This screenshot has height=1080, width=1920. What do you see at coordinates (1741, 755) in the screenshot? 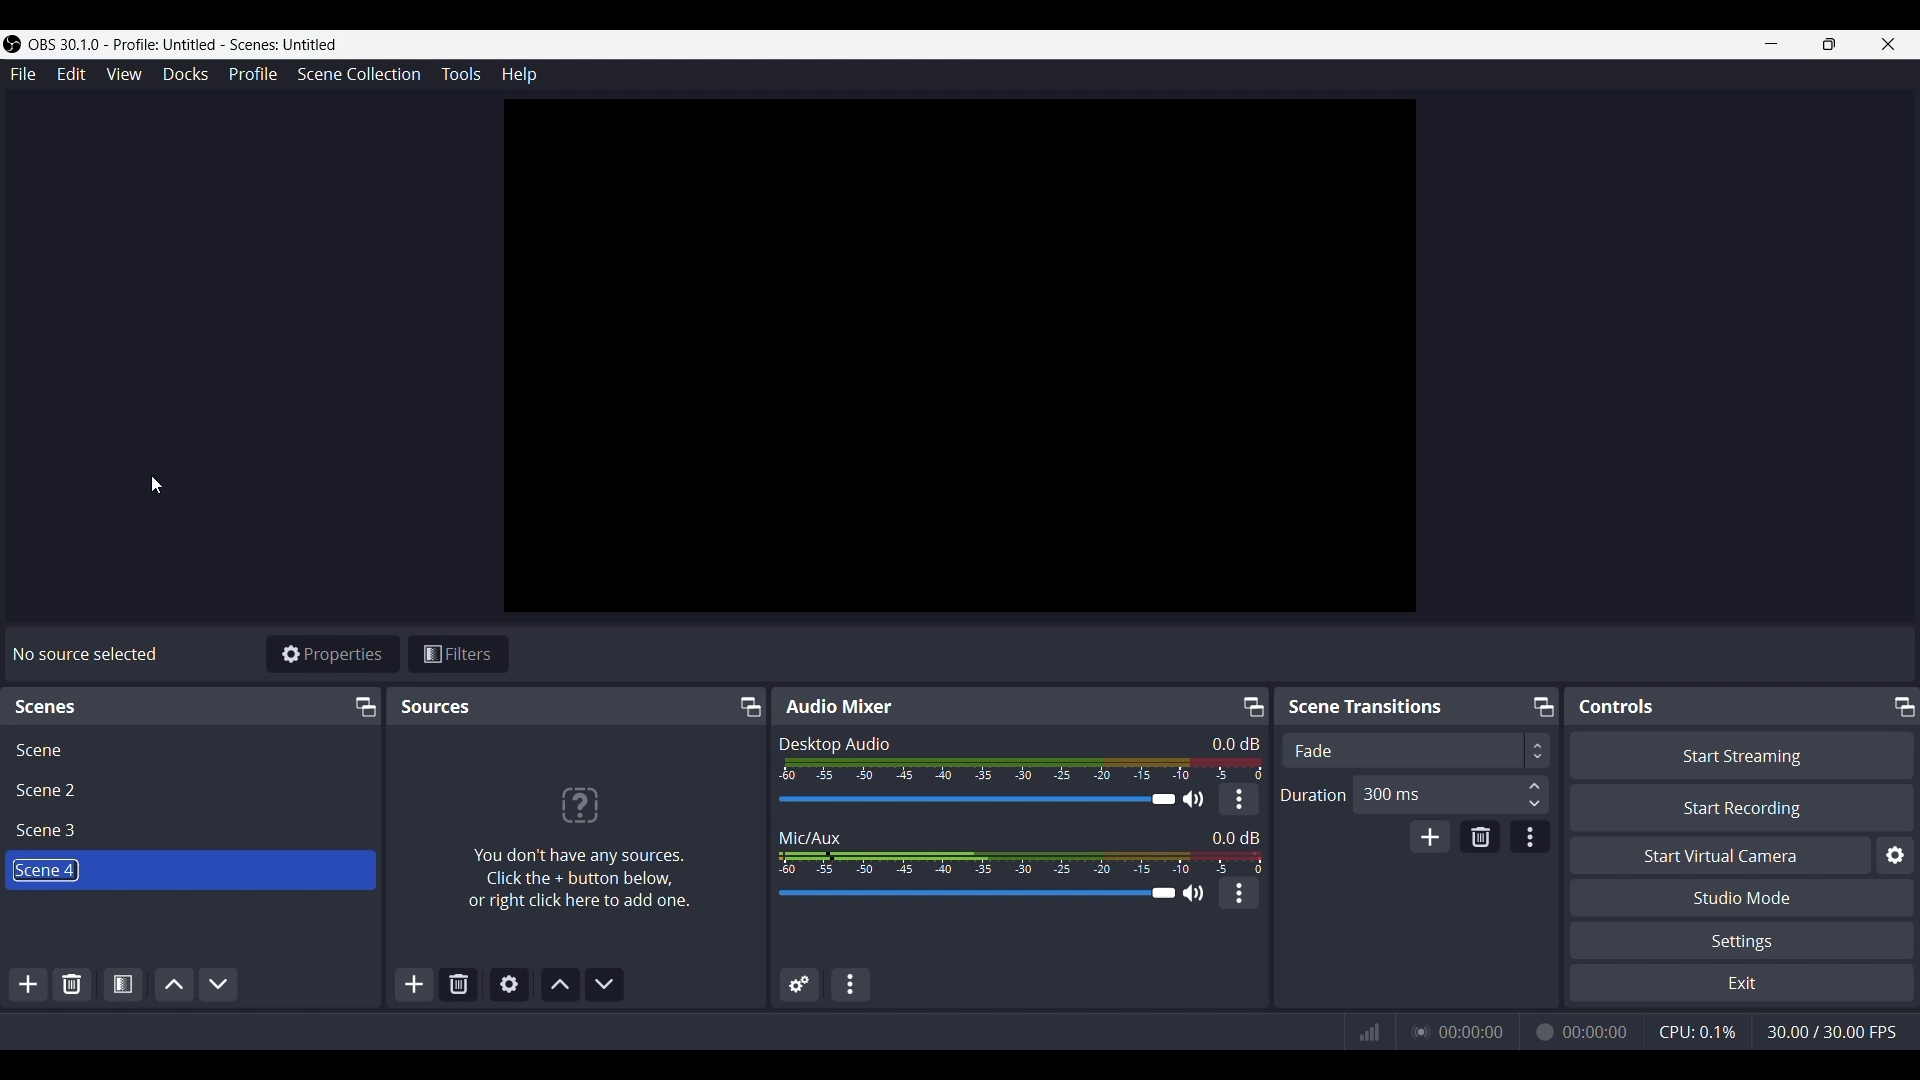
I see `Start Streaming` at bounding box center [1741, 755].